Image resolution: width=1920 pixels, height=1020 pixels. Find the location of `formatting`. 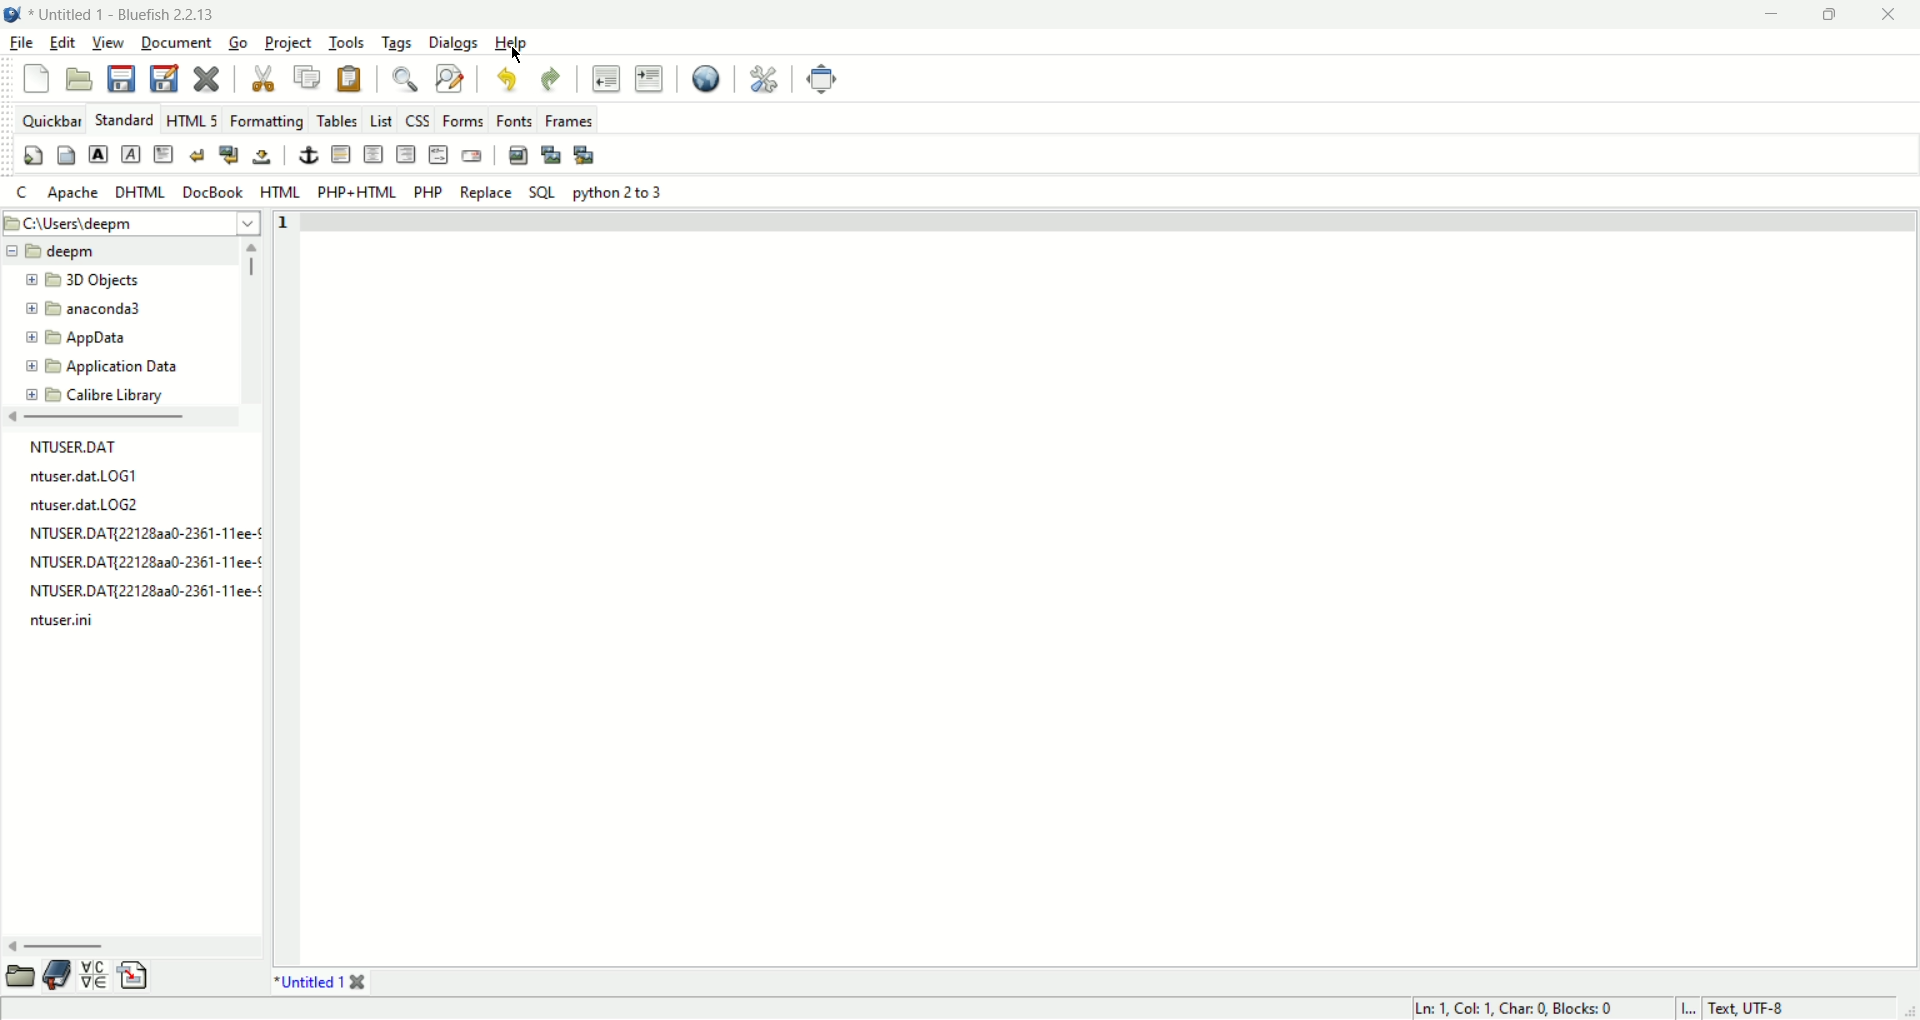

formatting is located at coordinates (265, 119).